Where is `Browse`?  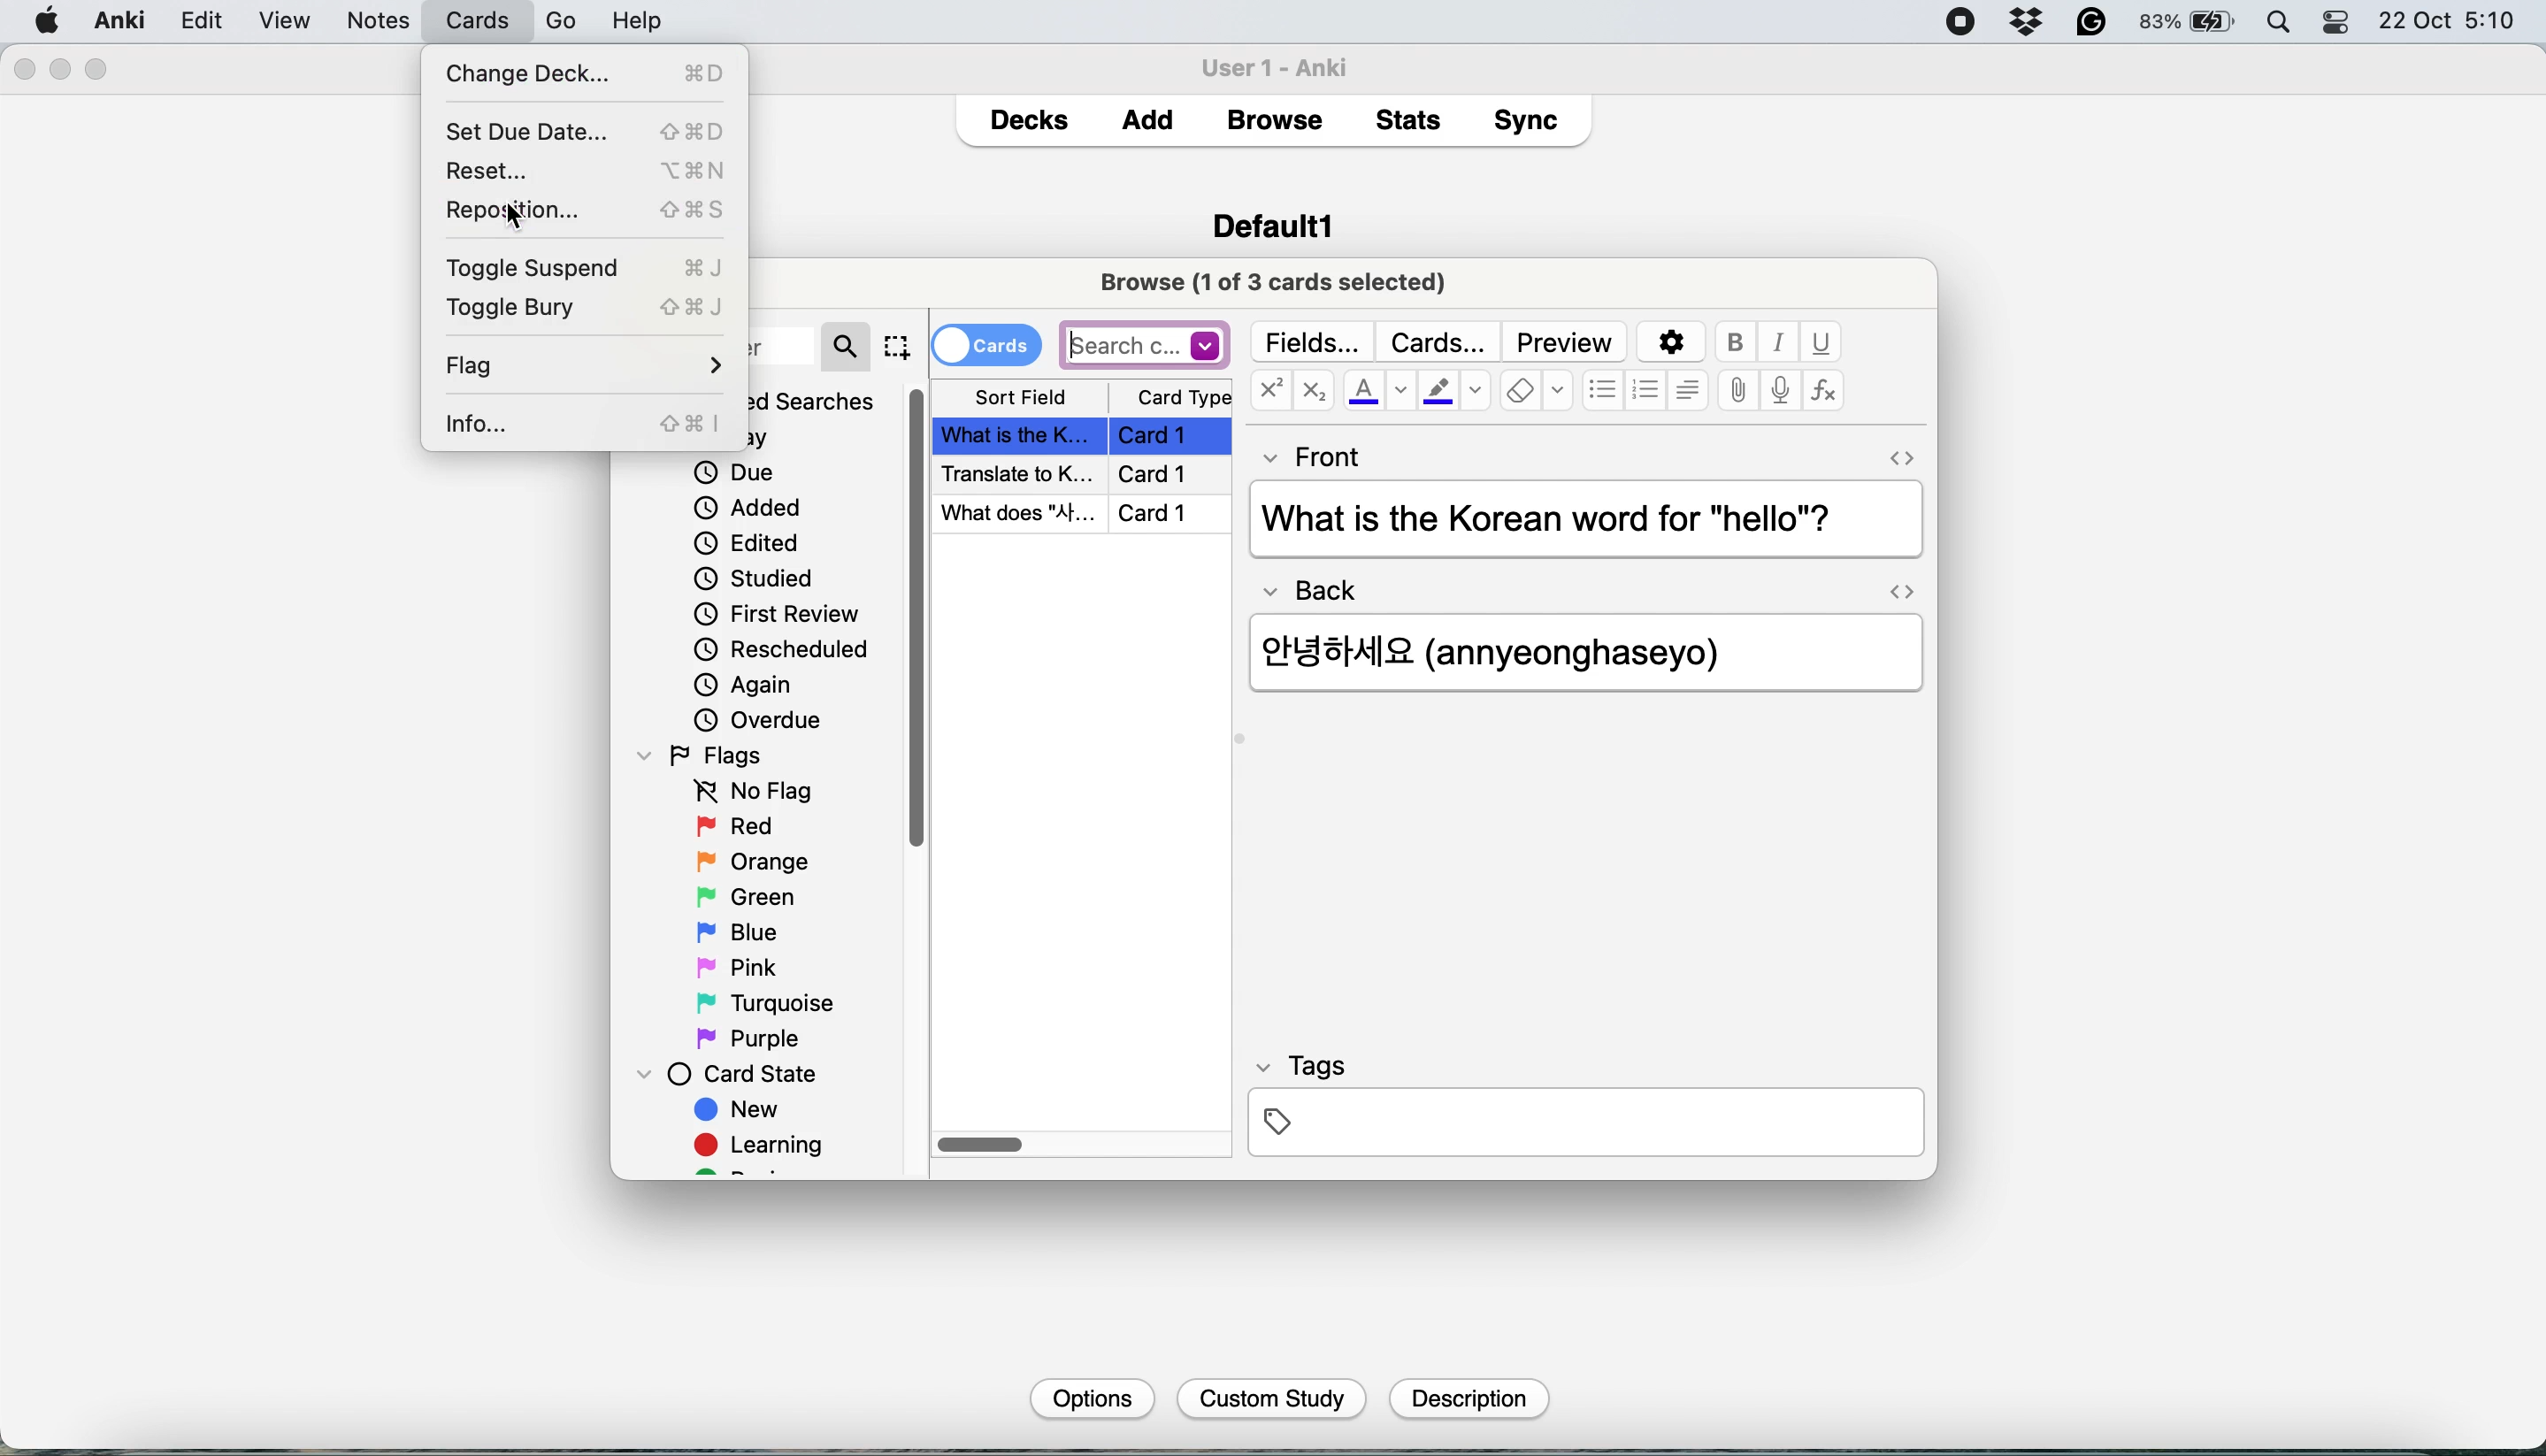 Browse is located at coordinates (1273, 120).